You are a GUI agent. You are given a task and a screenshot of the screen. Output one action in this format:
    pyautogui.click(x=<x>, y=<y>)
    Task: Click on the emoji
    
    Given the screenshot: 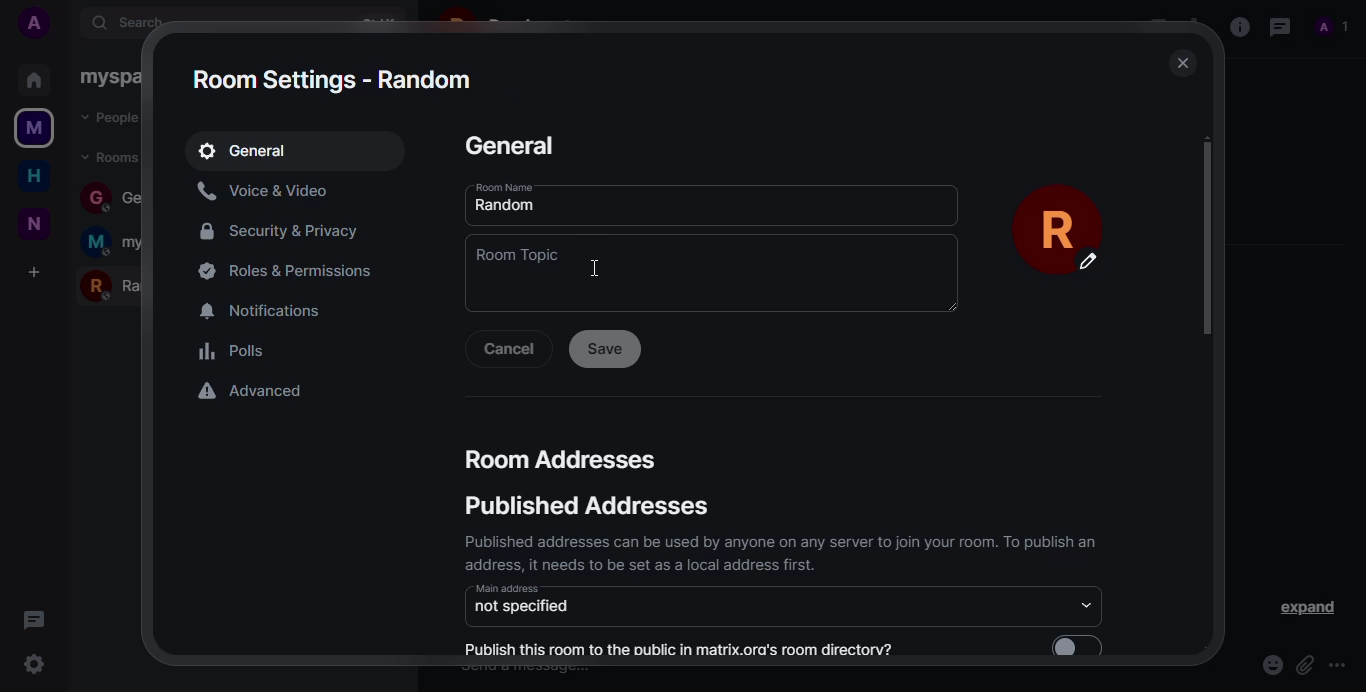 What is the action you would take?
    pyautogui.click(x=1264, y=660)
    